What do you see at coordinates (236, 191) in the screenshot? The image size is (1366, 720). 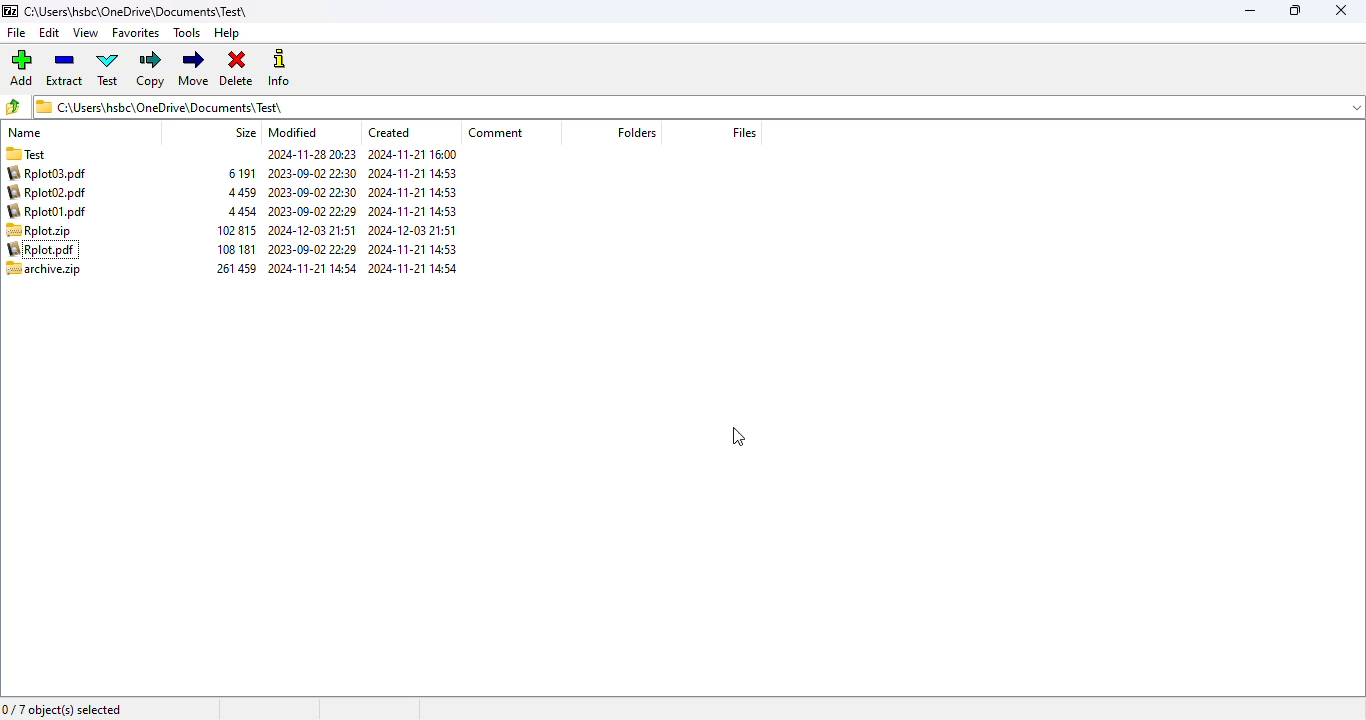 I see `archive` at bounding box center [236, 191].